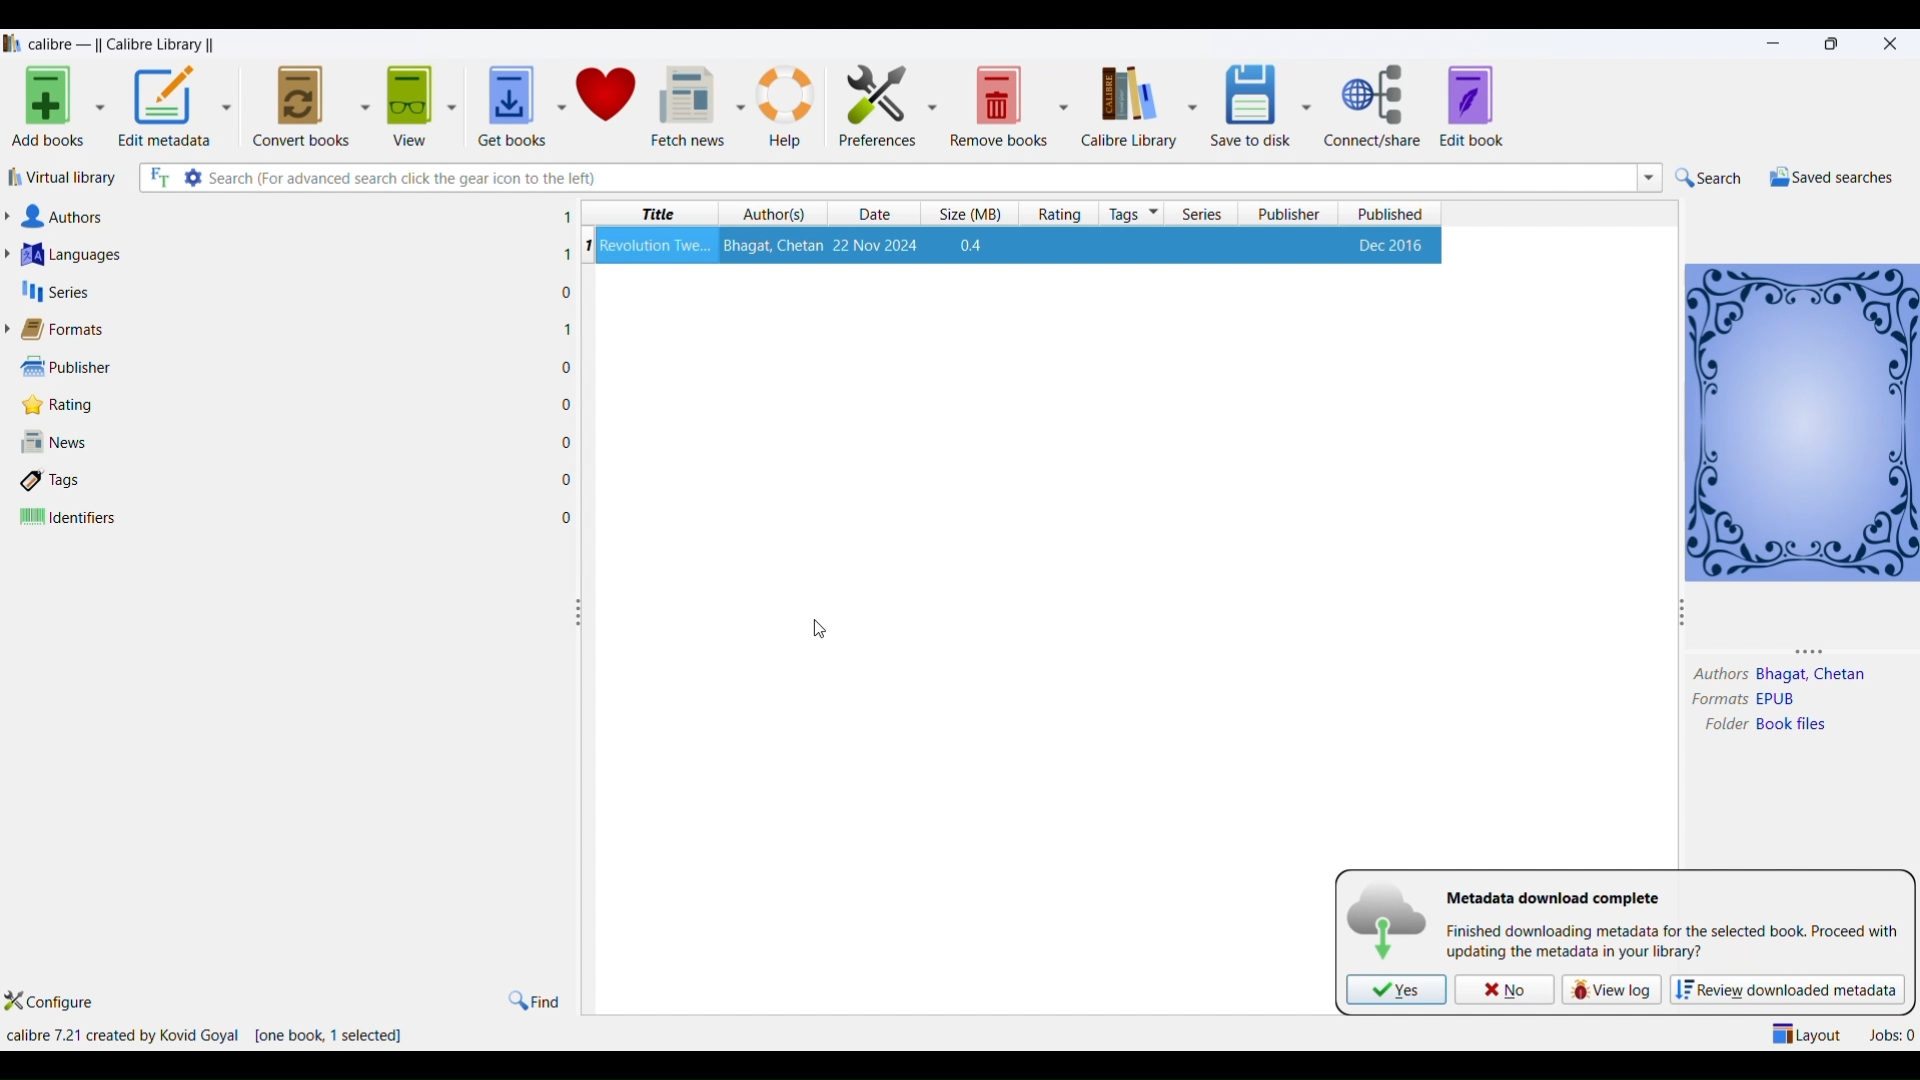 This screenshot has height=1080, width=1920. I want to click on 0, so click(567, 404).